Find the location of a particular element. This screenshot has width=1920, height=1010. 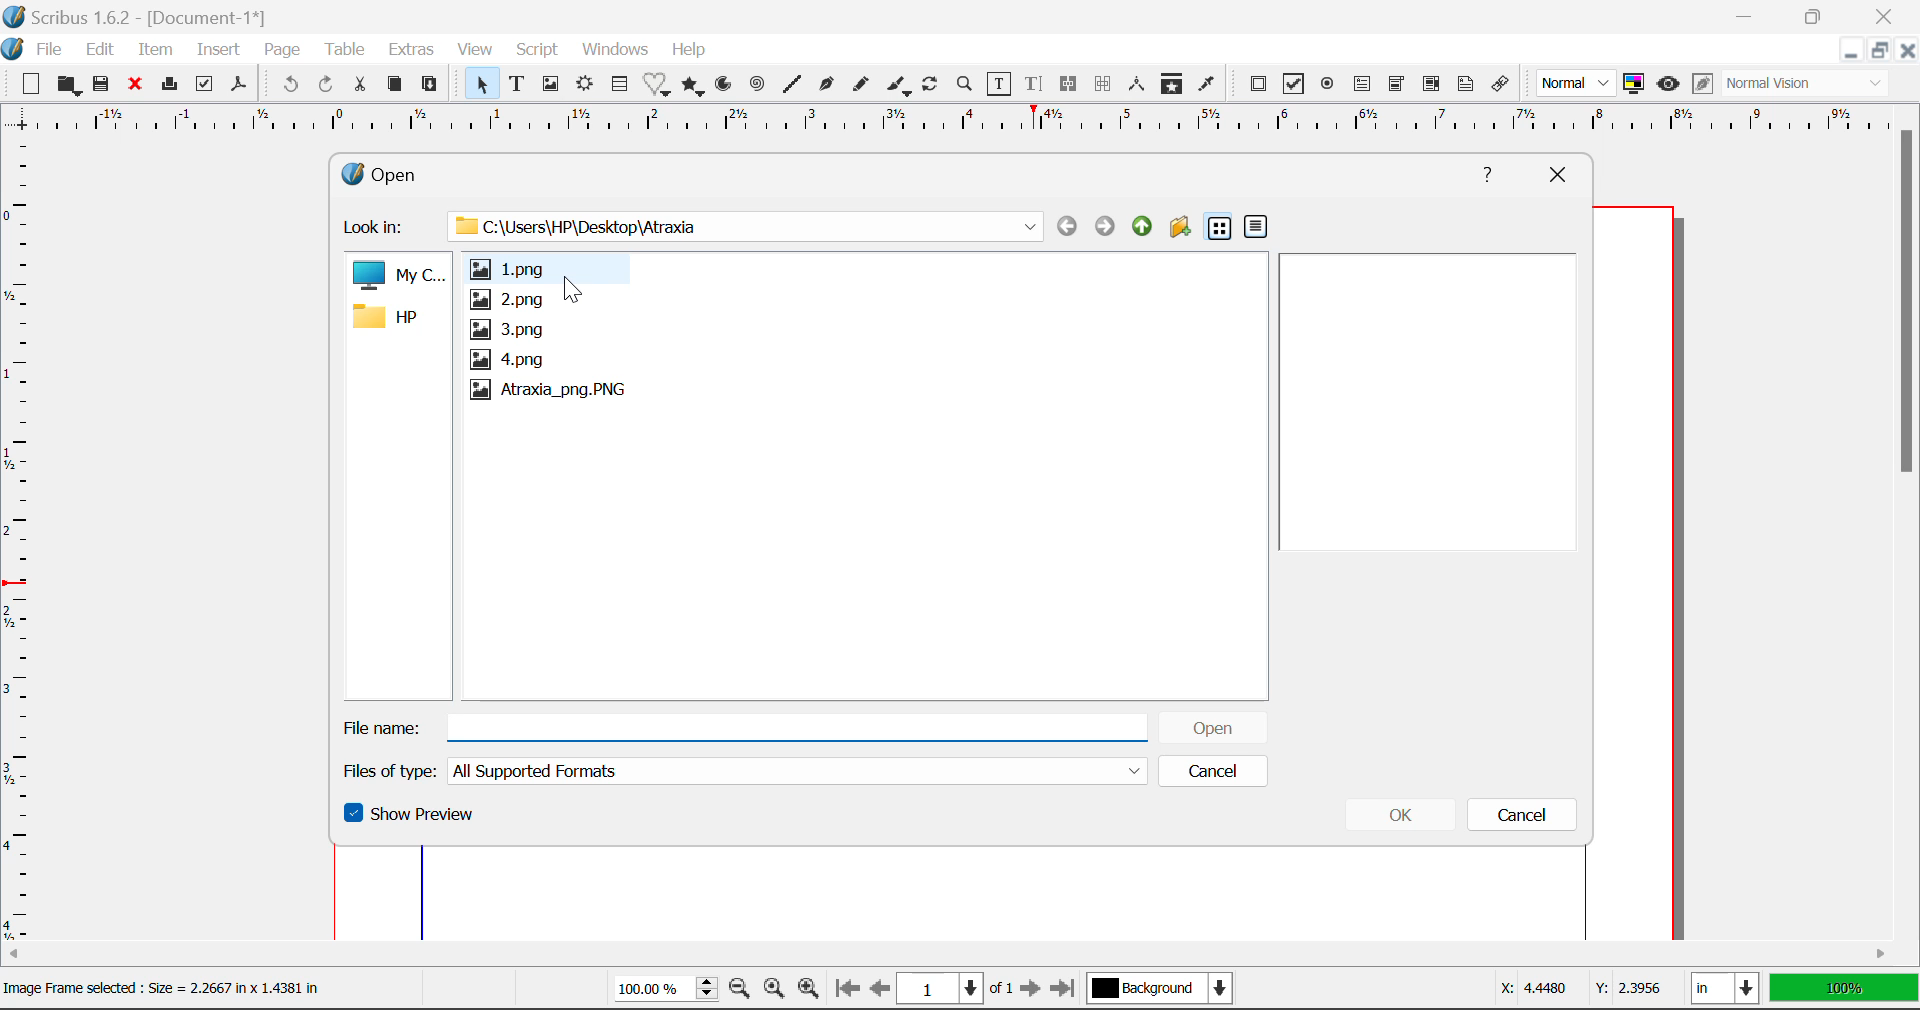

Next is located at coordinates (1032, 990).